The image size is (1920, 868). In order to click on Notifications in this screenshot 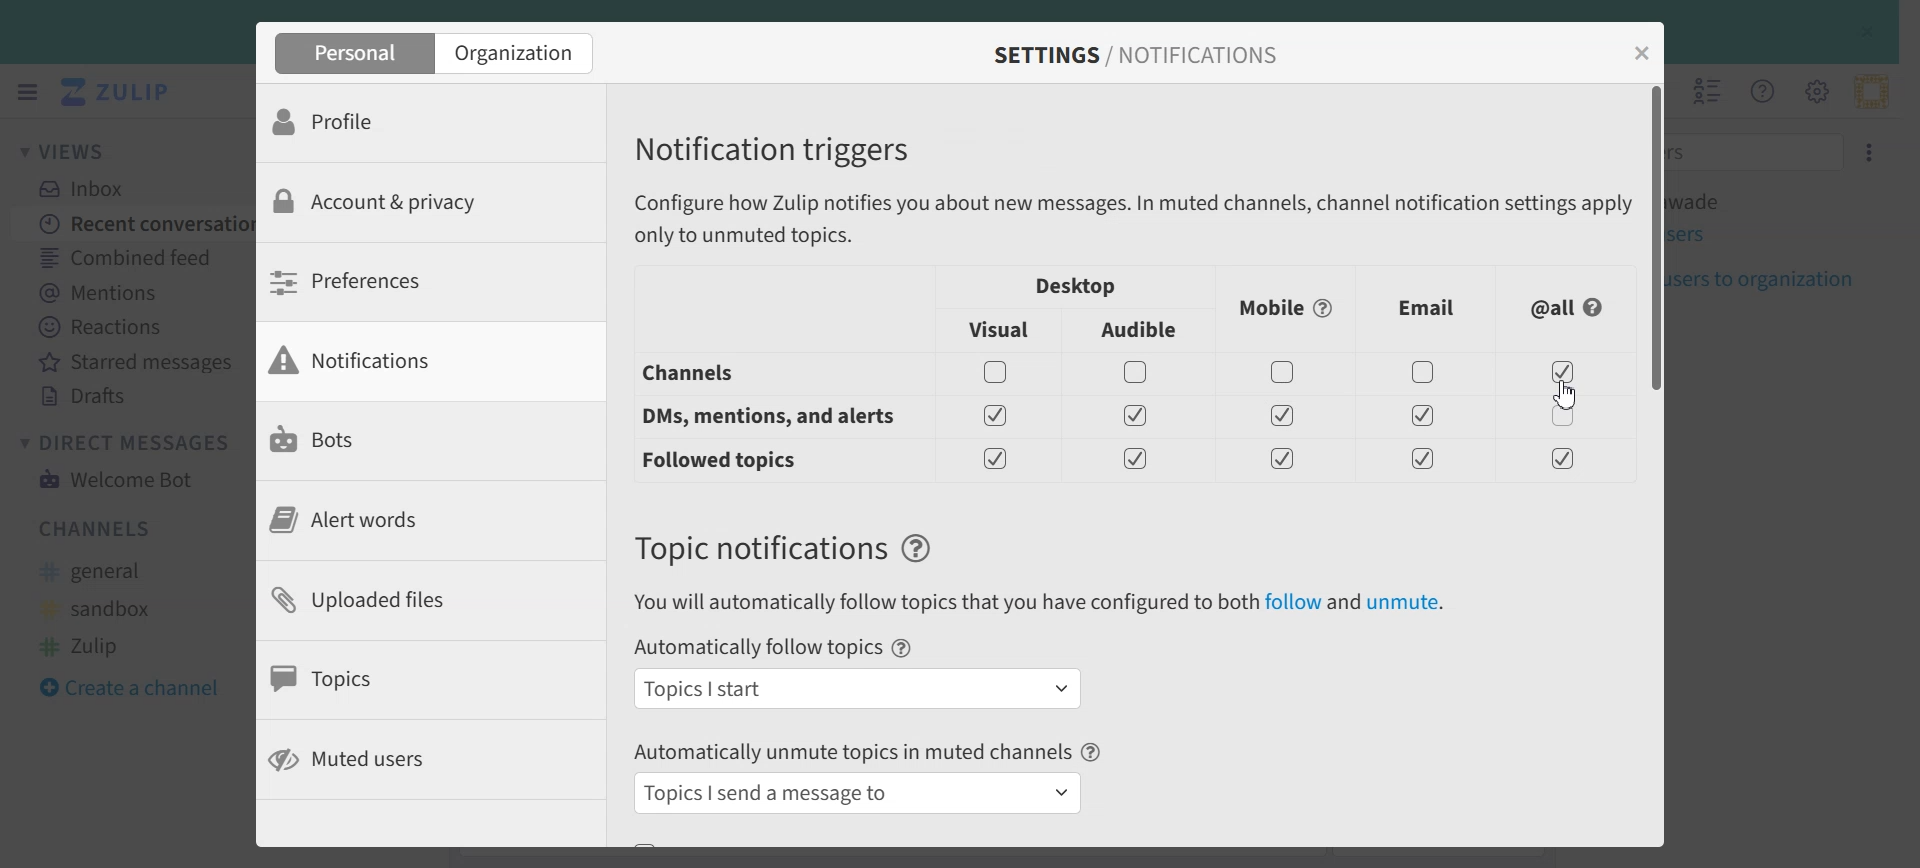, I will do `click(404, 361)`.